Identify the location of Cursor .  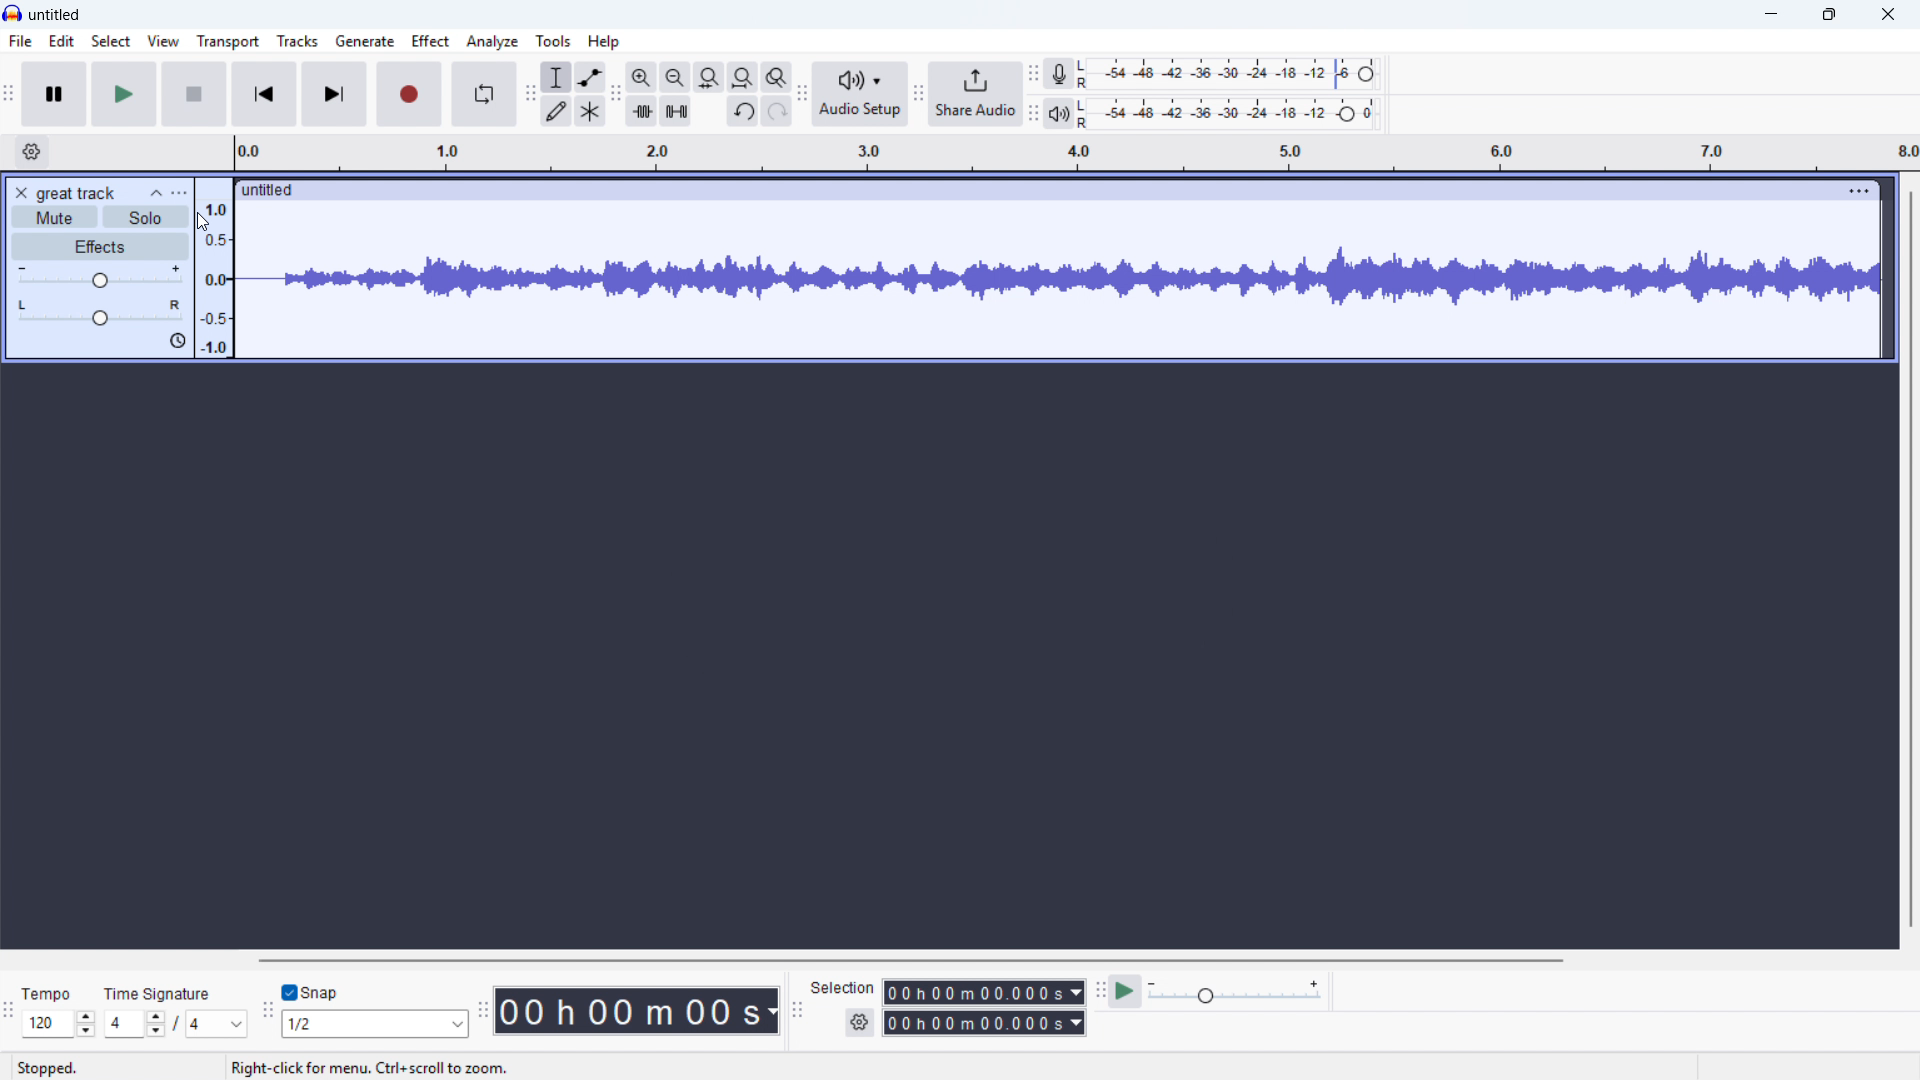
(205, 225).